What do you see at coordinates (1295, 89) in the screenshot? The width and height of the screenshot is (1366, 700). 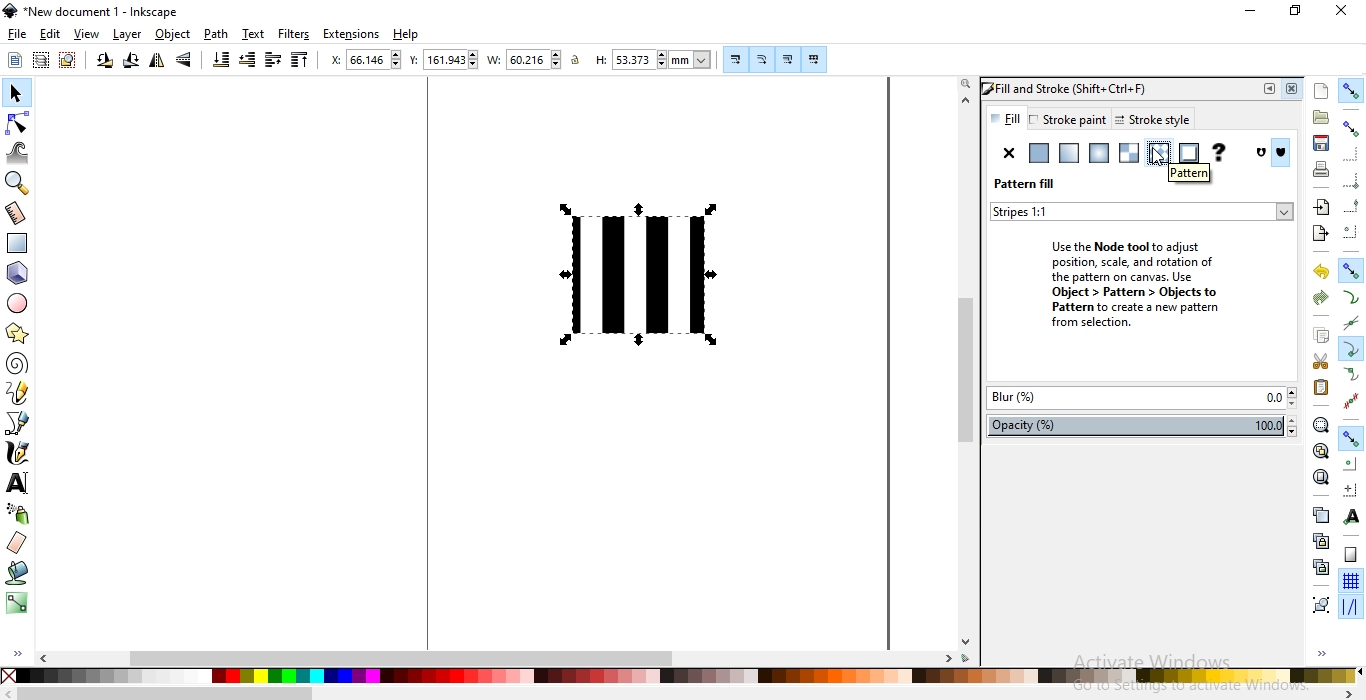 I see `close` at bounding box center [1295, 89].